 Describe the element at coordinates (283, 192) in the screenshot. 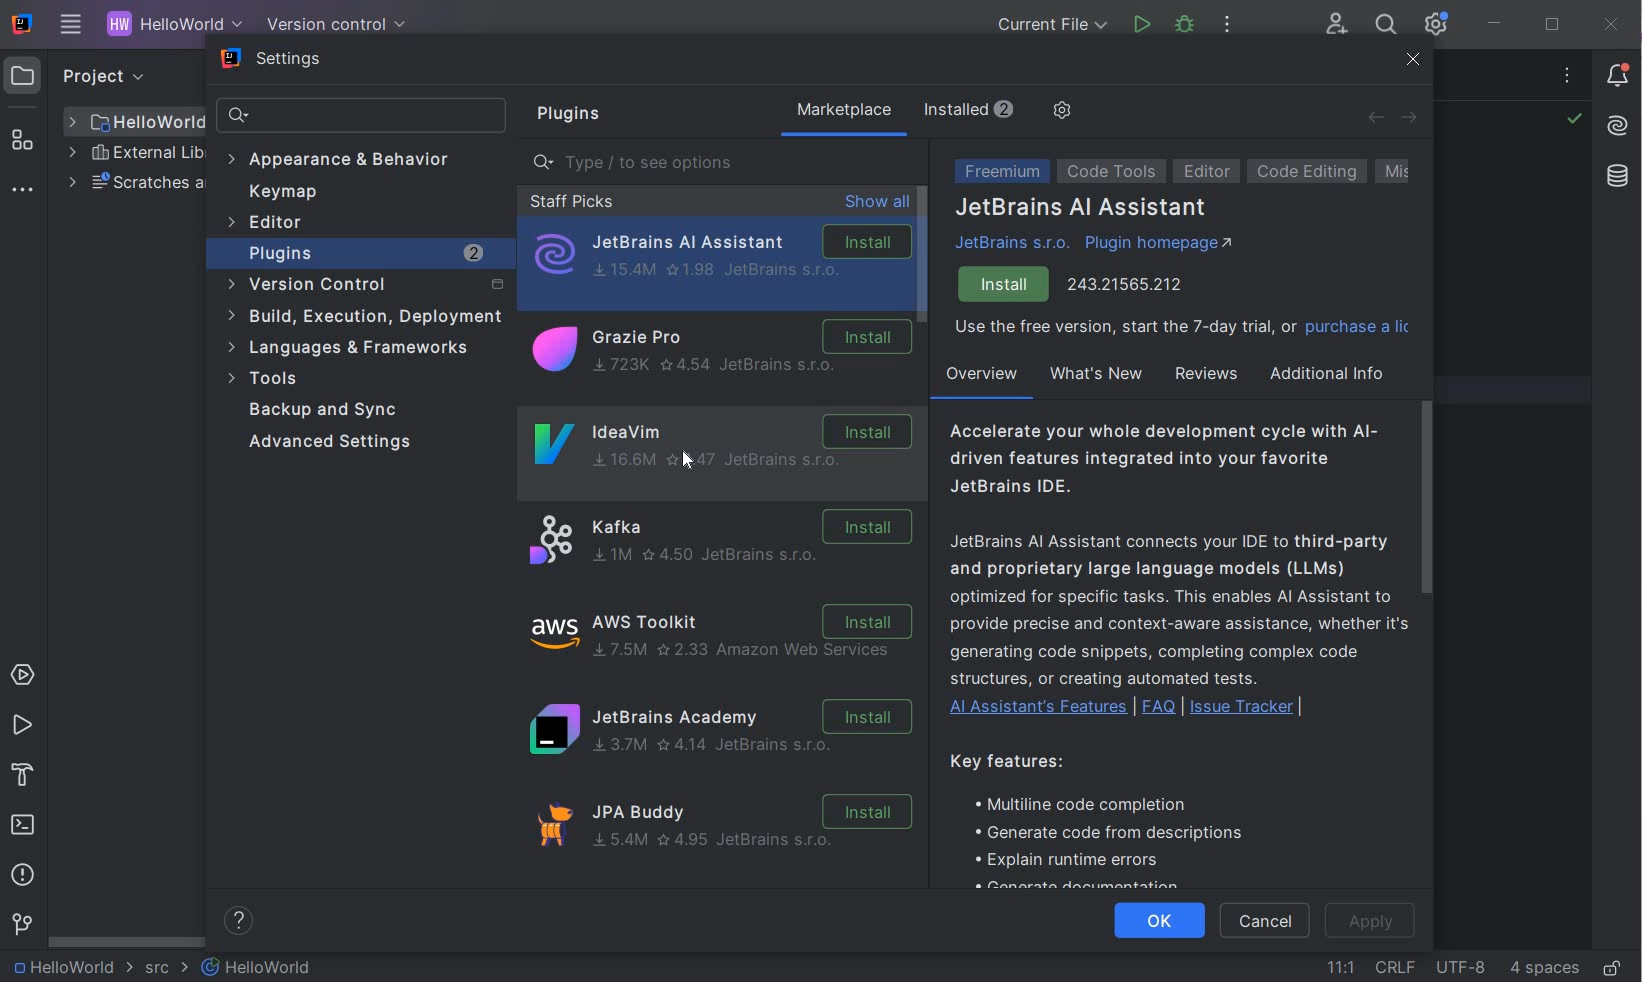

I see `keymap` at that location.